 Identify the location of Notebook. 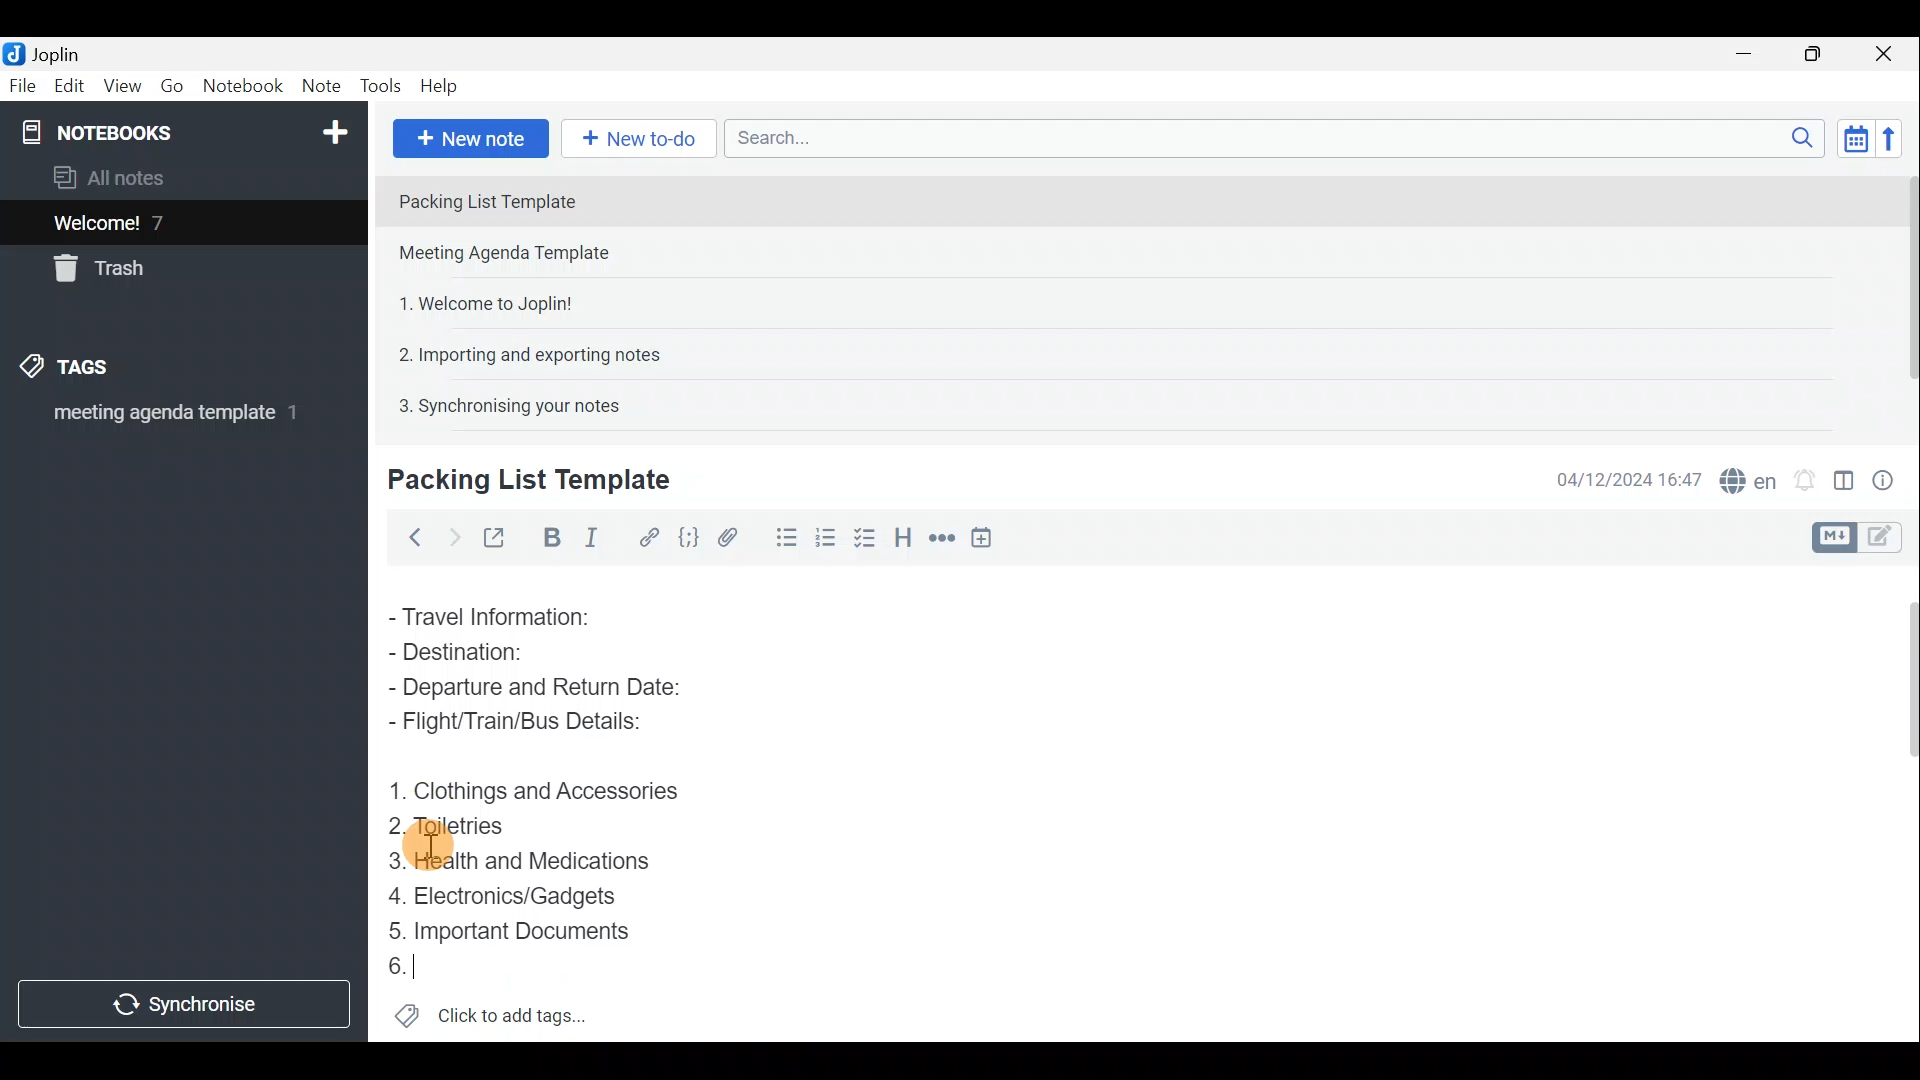
(242, 89).